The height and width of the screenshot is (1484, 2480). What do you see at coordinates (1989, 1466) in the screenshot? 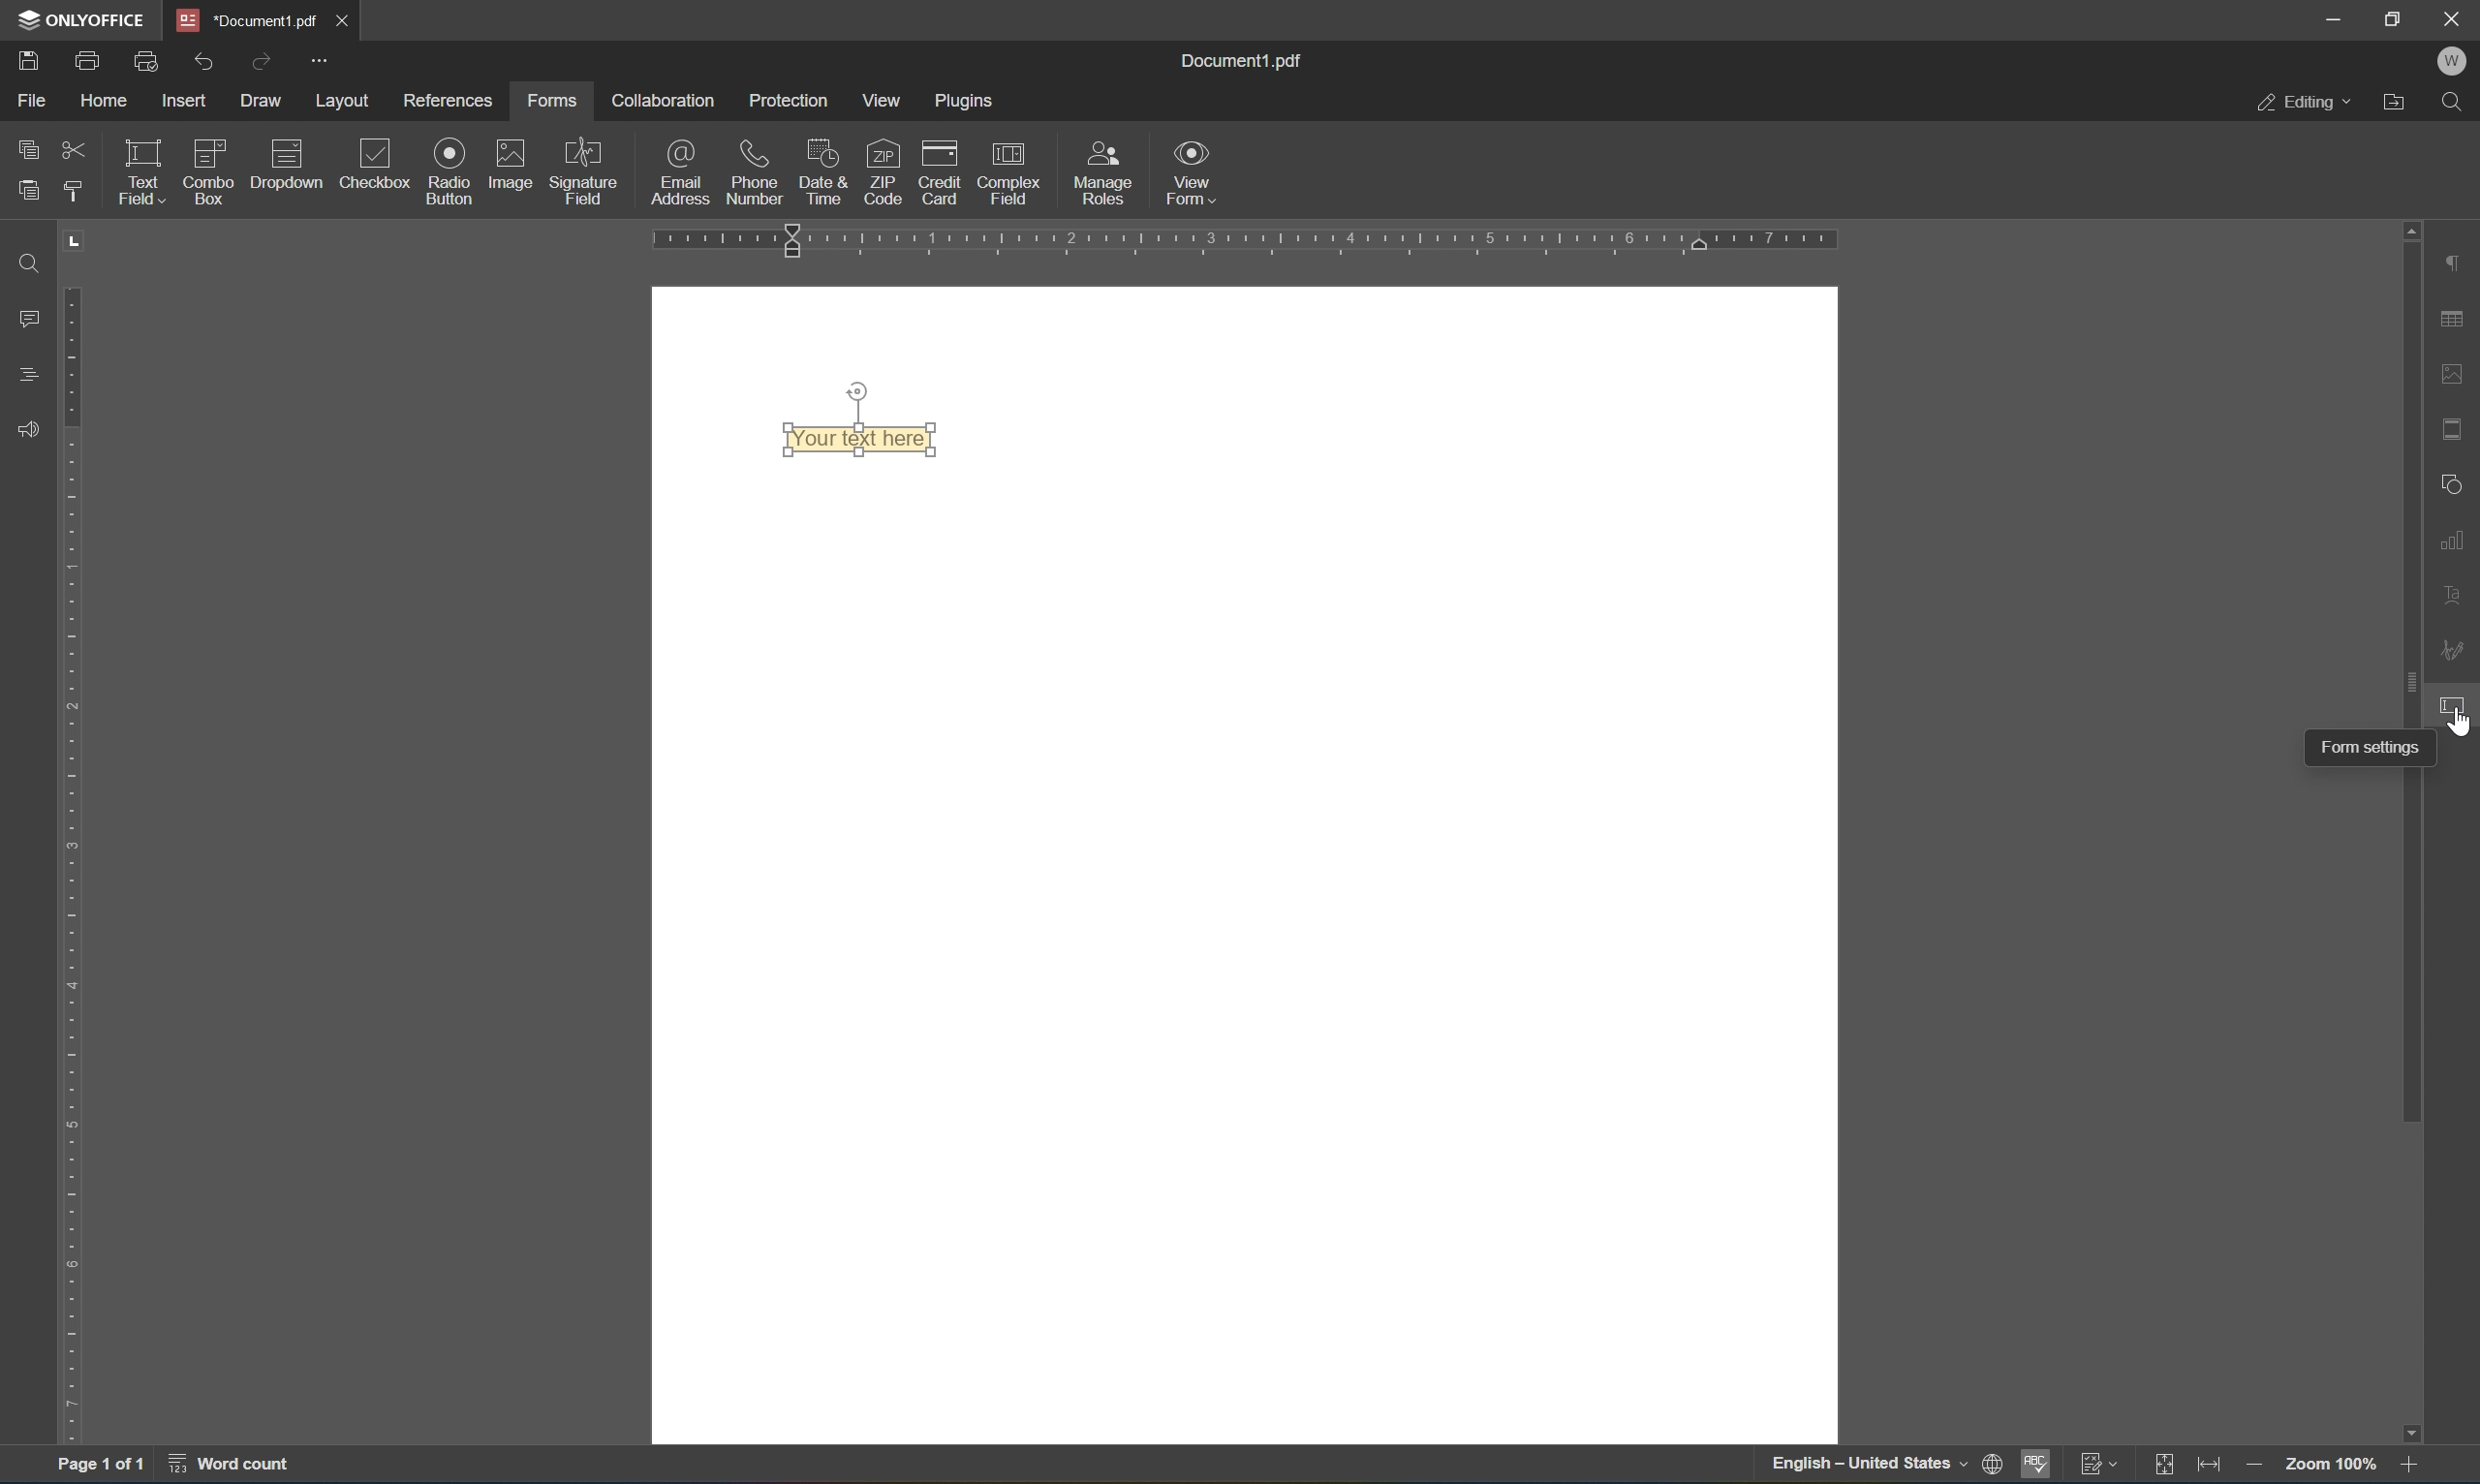
I see `set document language` at bounding box center [1989, 1466].